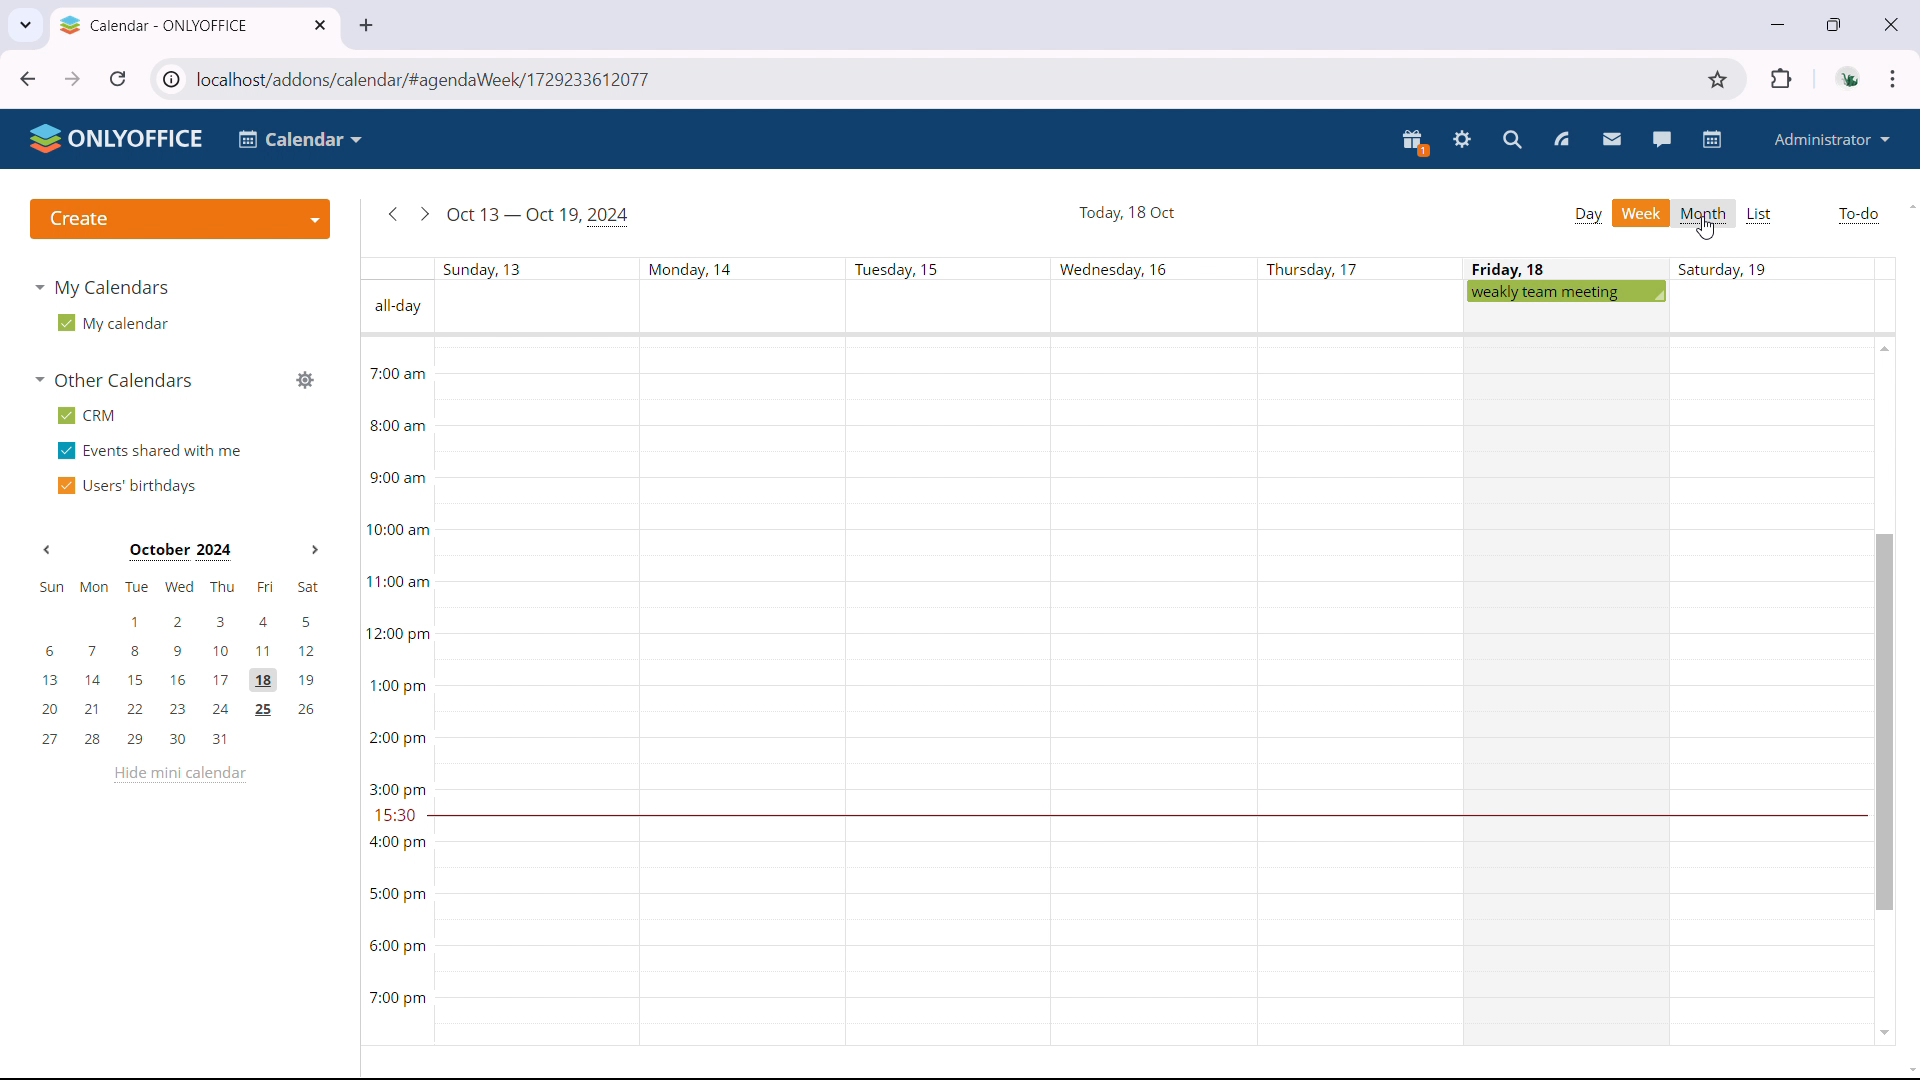  What do you see at coordinates (1706, 229) in the screenshot?
I see `cursor` at bounding box center [1706, 229].